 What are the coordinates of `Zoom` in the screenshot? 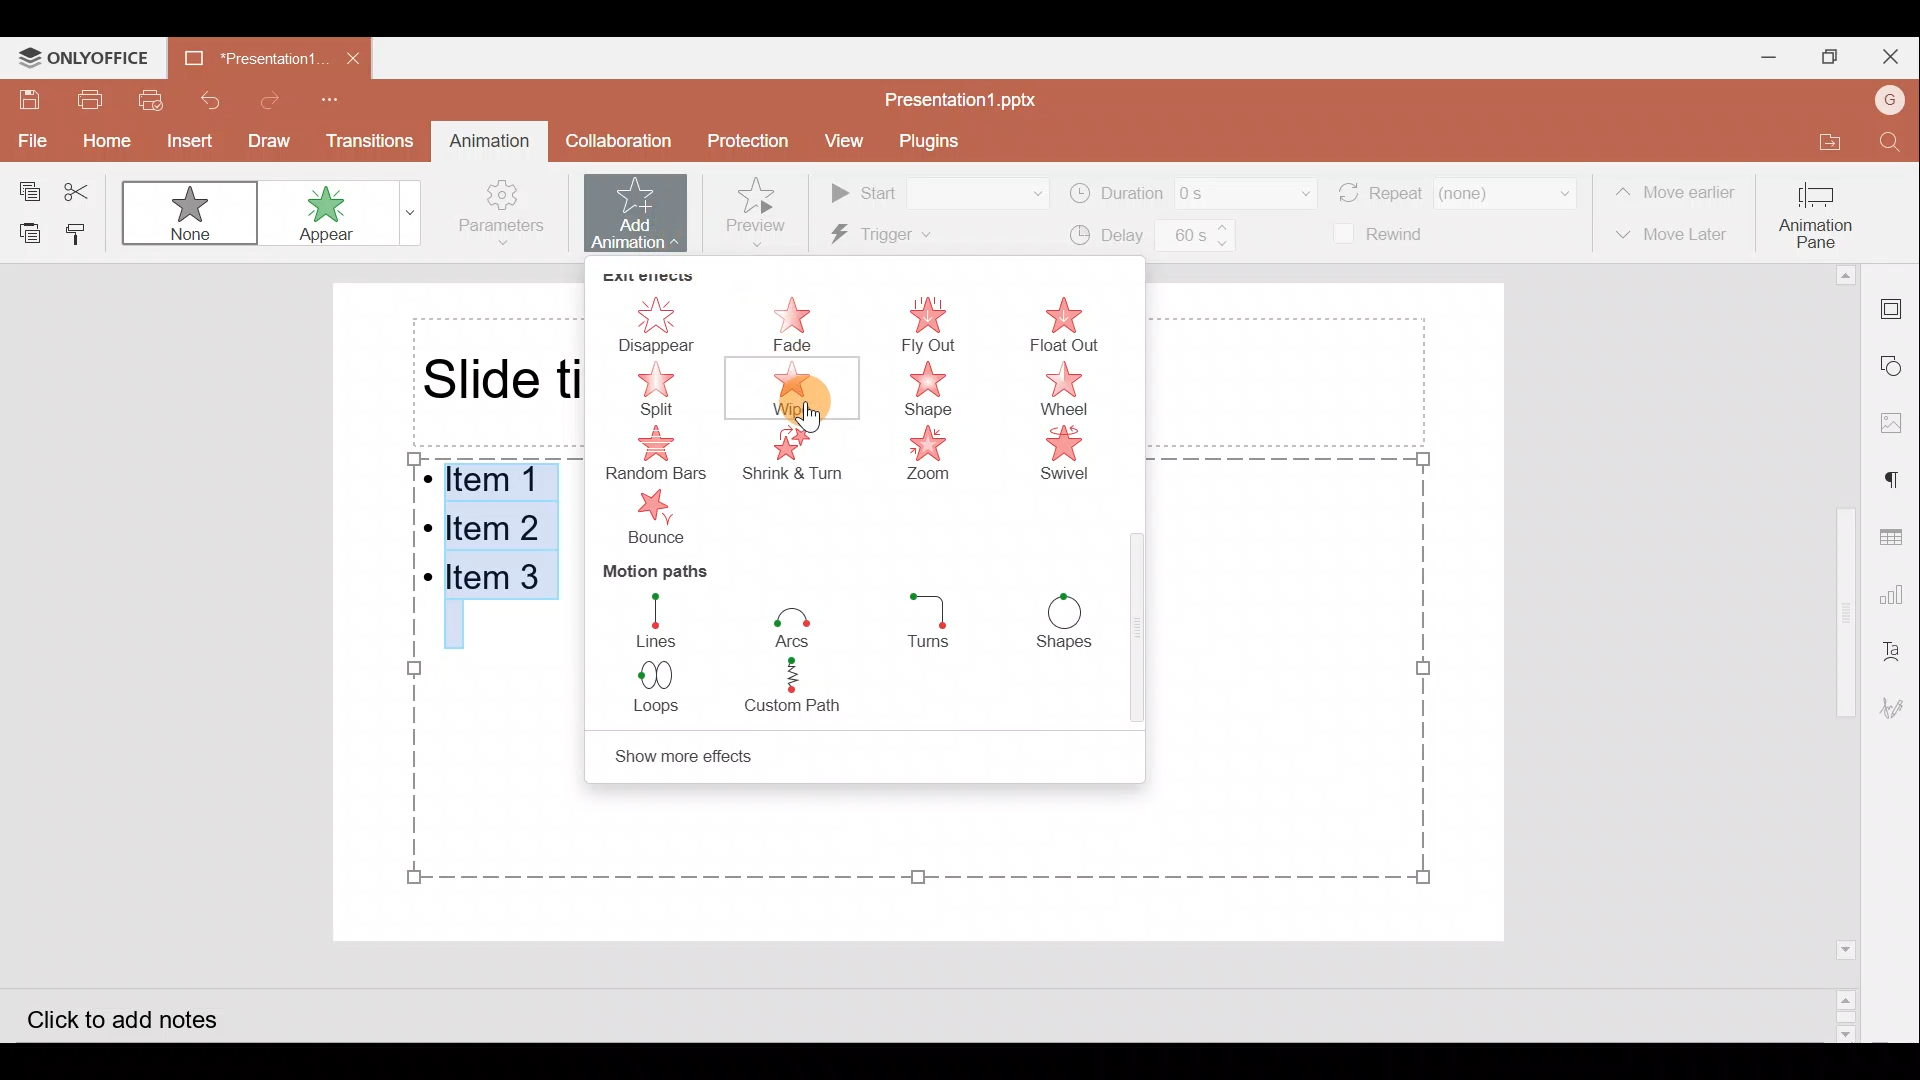 It's located at (931, 456).